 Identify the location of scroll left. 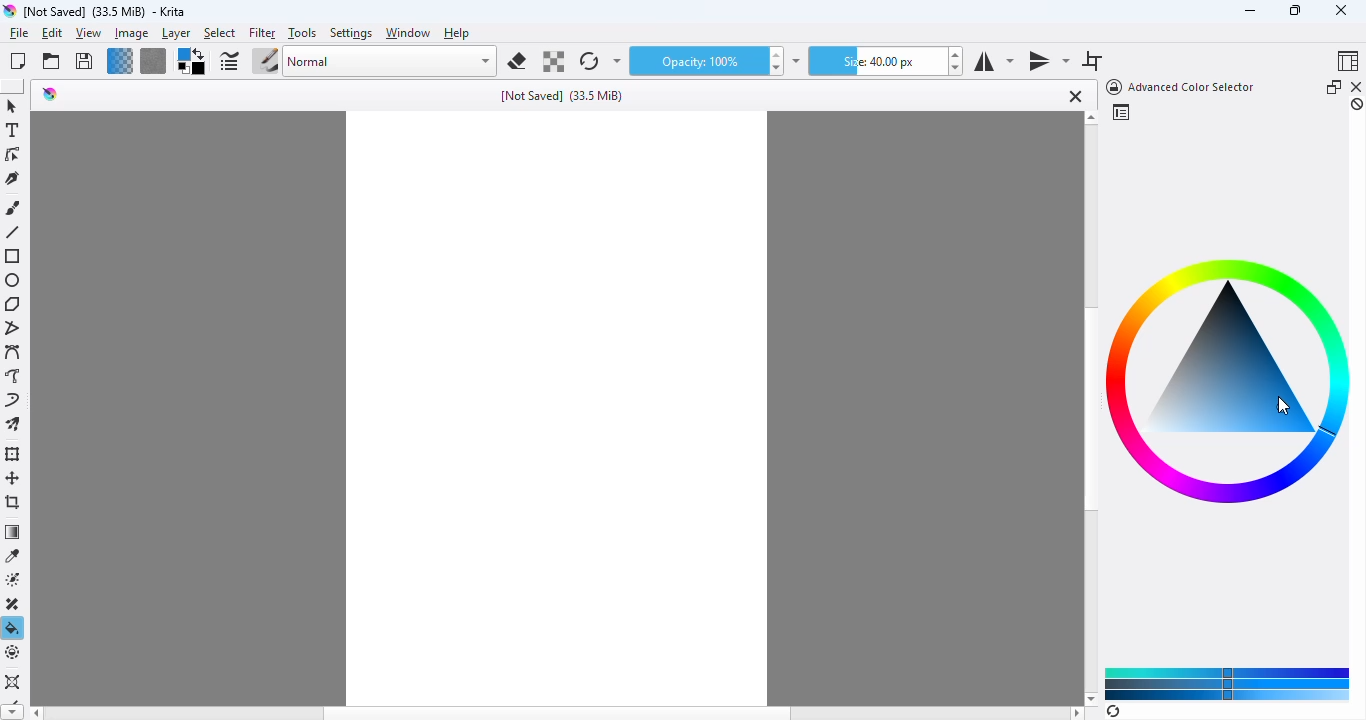
(35, 713).